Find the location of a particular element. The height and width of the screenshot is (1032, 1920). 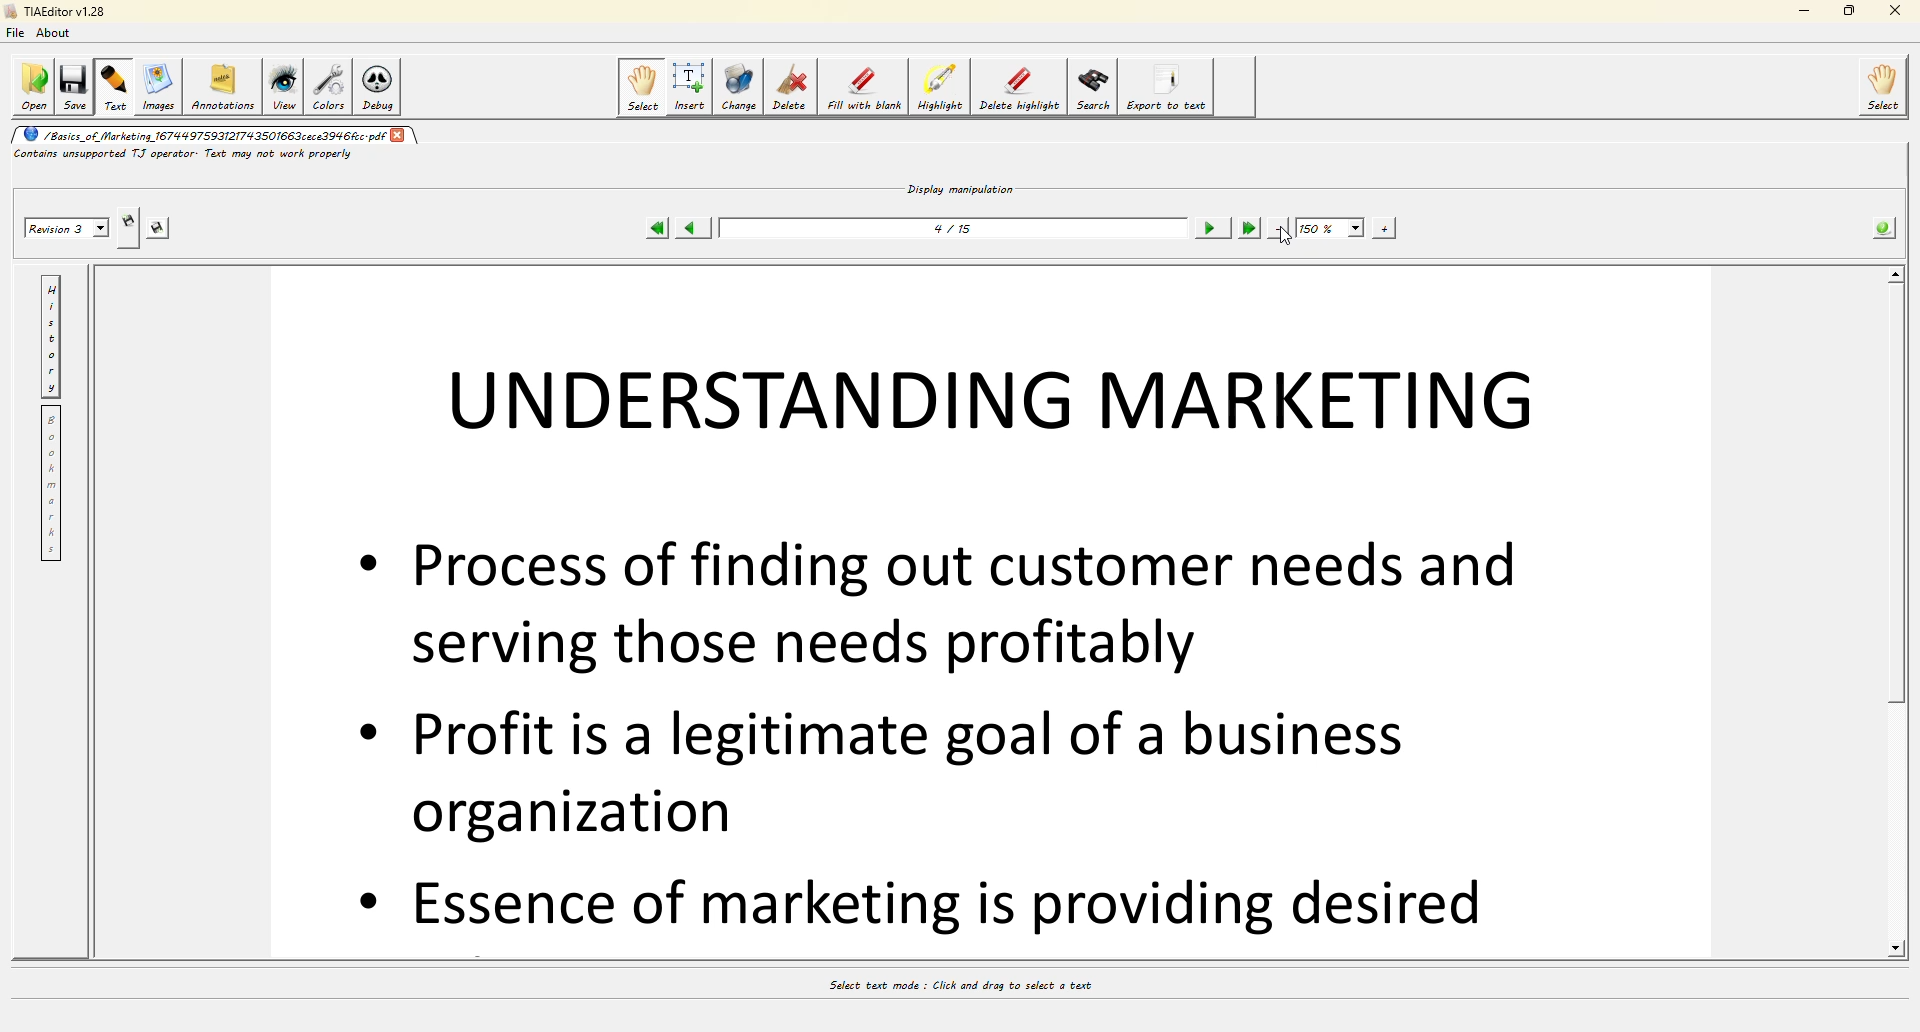

 is located at coordinates (866, 89).